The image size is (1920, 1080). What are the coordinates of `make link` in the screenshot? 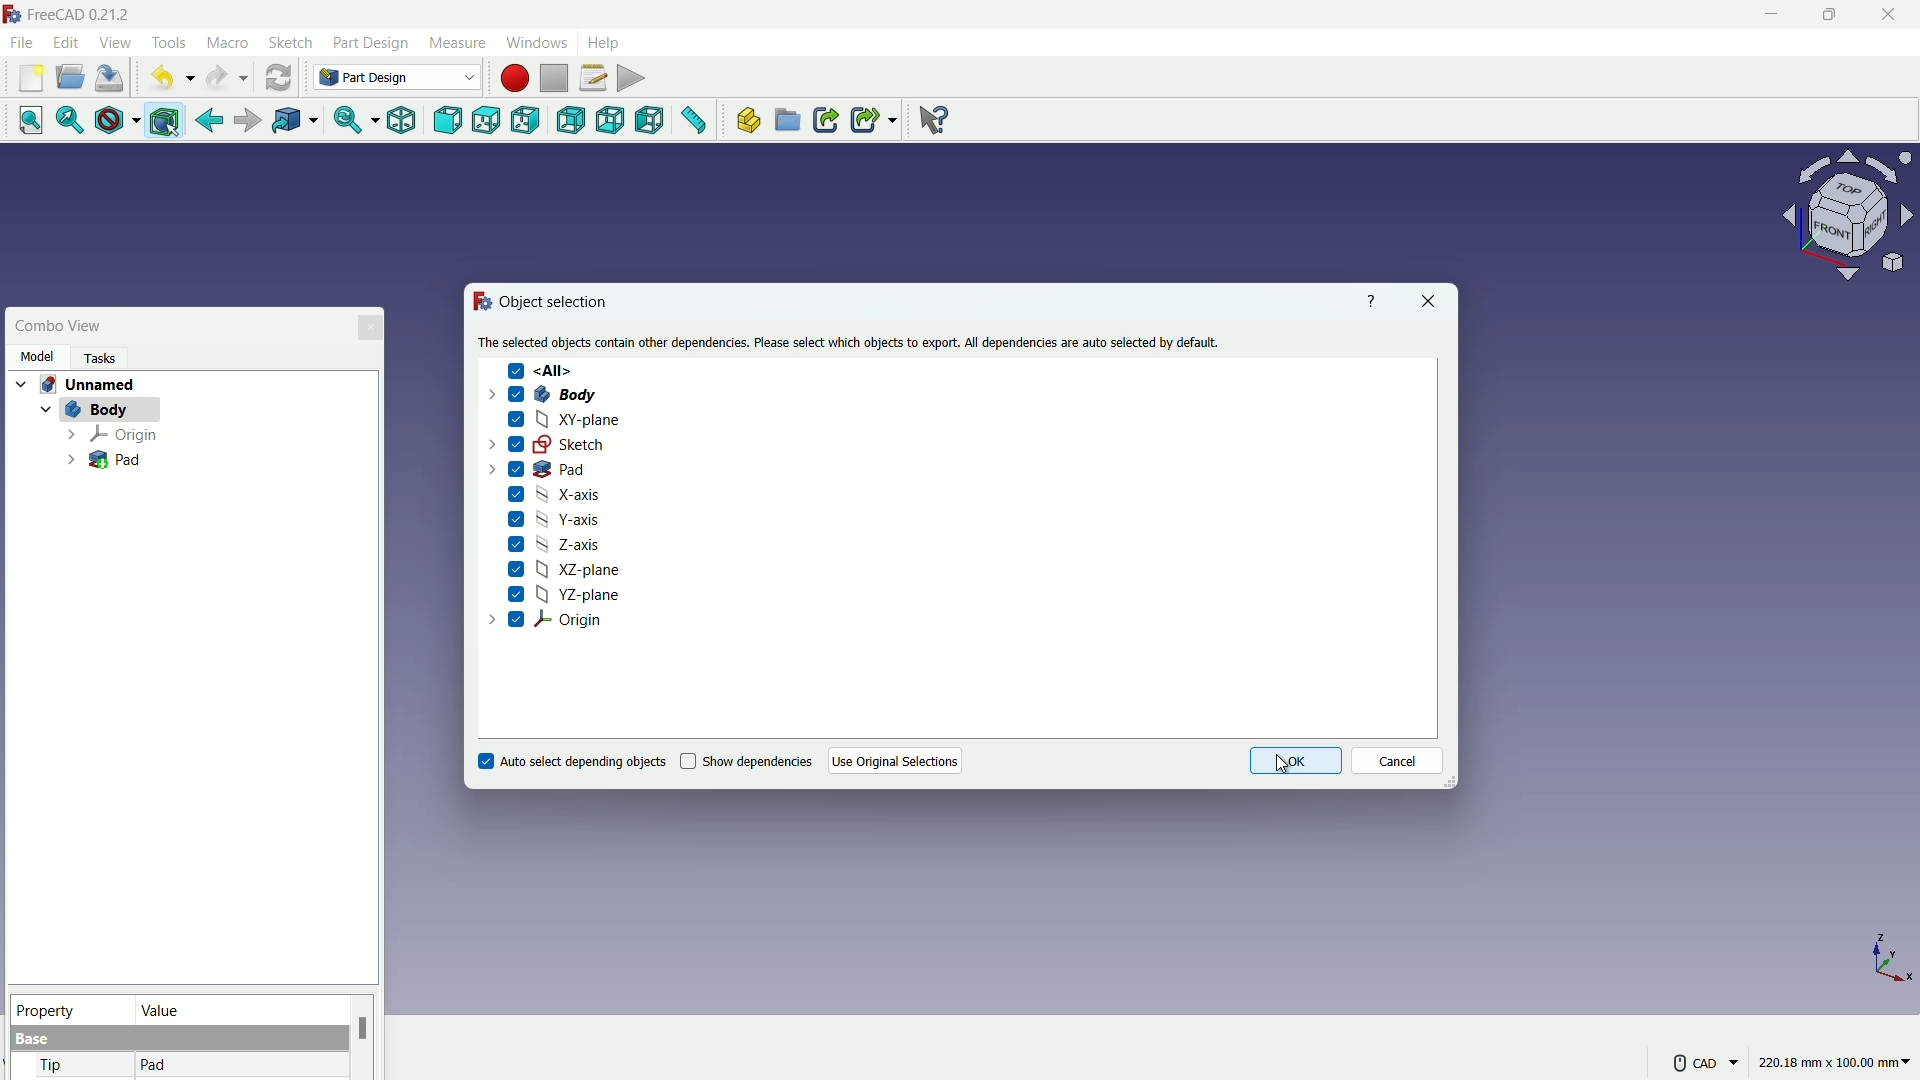 It's located at (826, 122).